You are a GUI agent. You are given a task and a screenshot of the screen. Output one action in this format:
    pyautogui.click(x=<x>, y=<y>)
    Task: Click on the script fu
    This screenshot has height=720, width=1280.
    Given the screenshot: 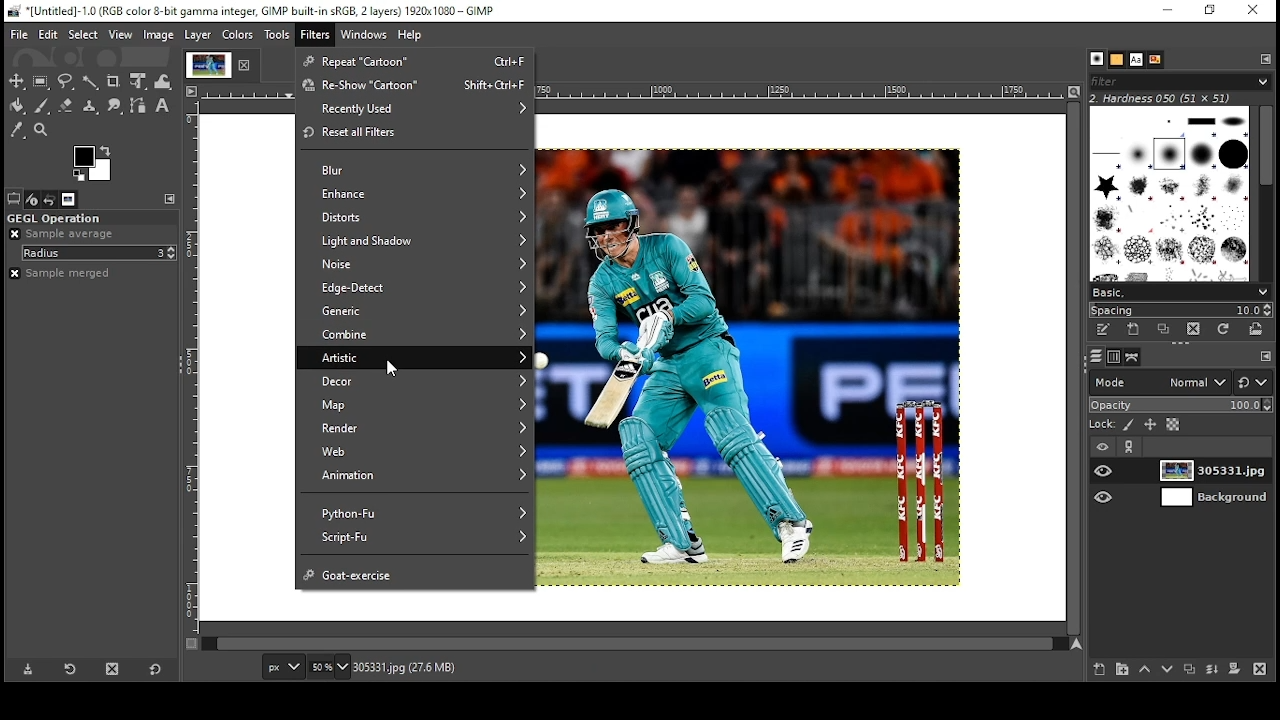 What is the action you would take?
    pyautogui.click(x=420, y=537)
    